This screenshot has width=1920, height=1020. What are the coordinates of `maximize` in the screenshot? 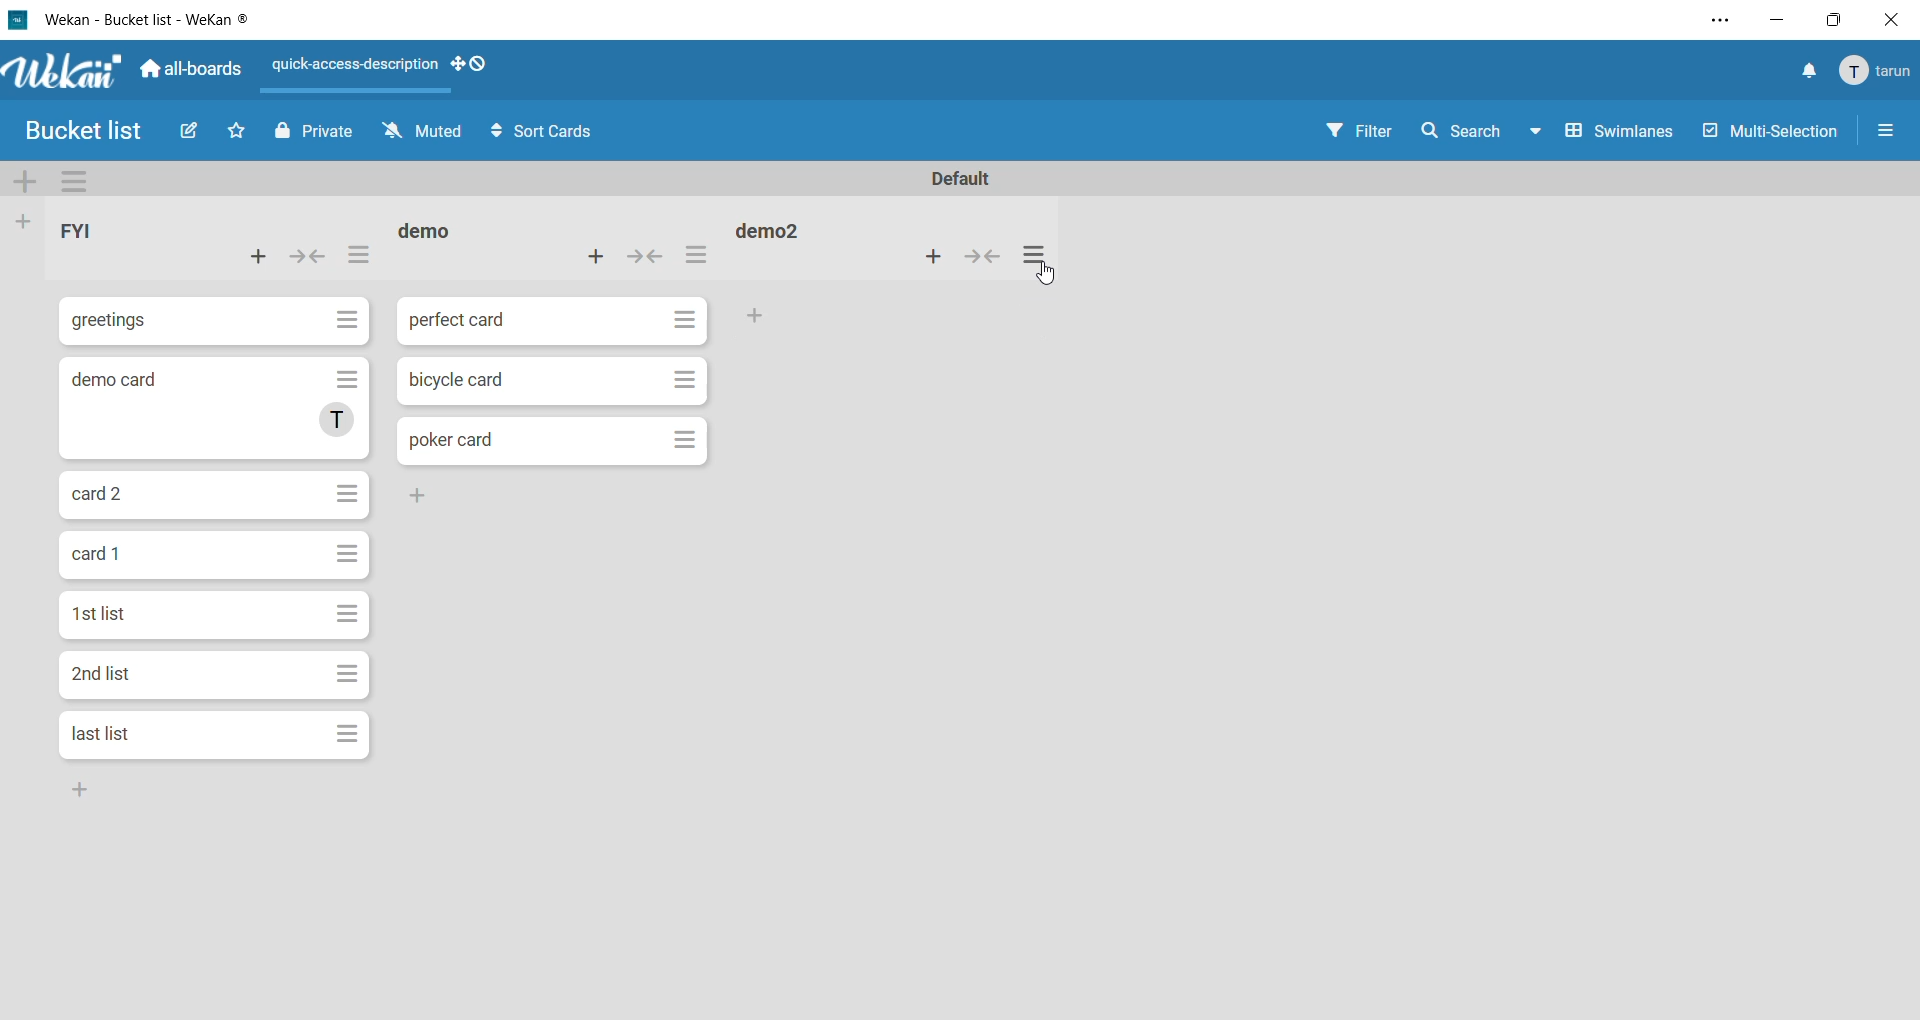 It's located at (1828, 21).